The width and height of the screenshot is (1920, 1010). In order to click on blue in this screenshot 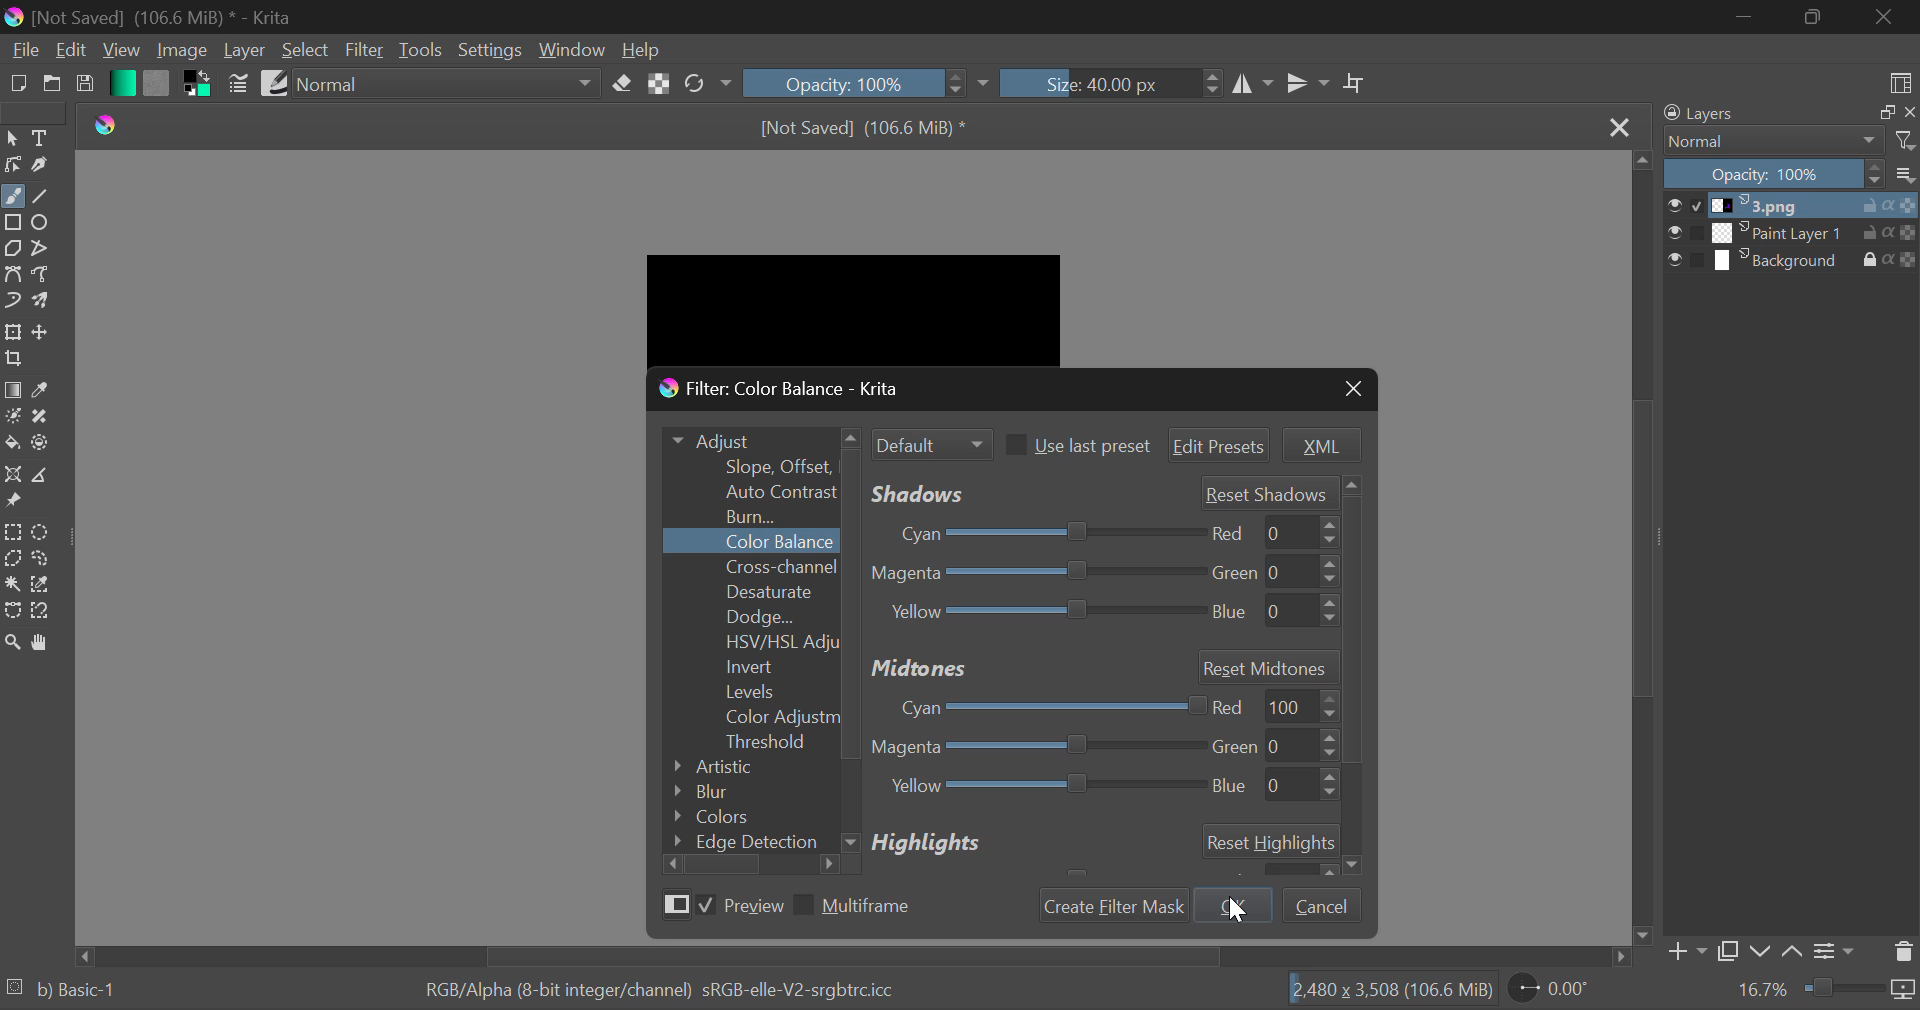, I will do `click(1272, 788)`.